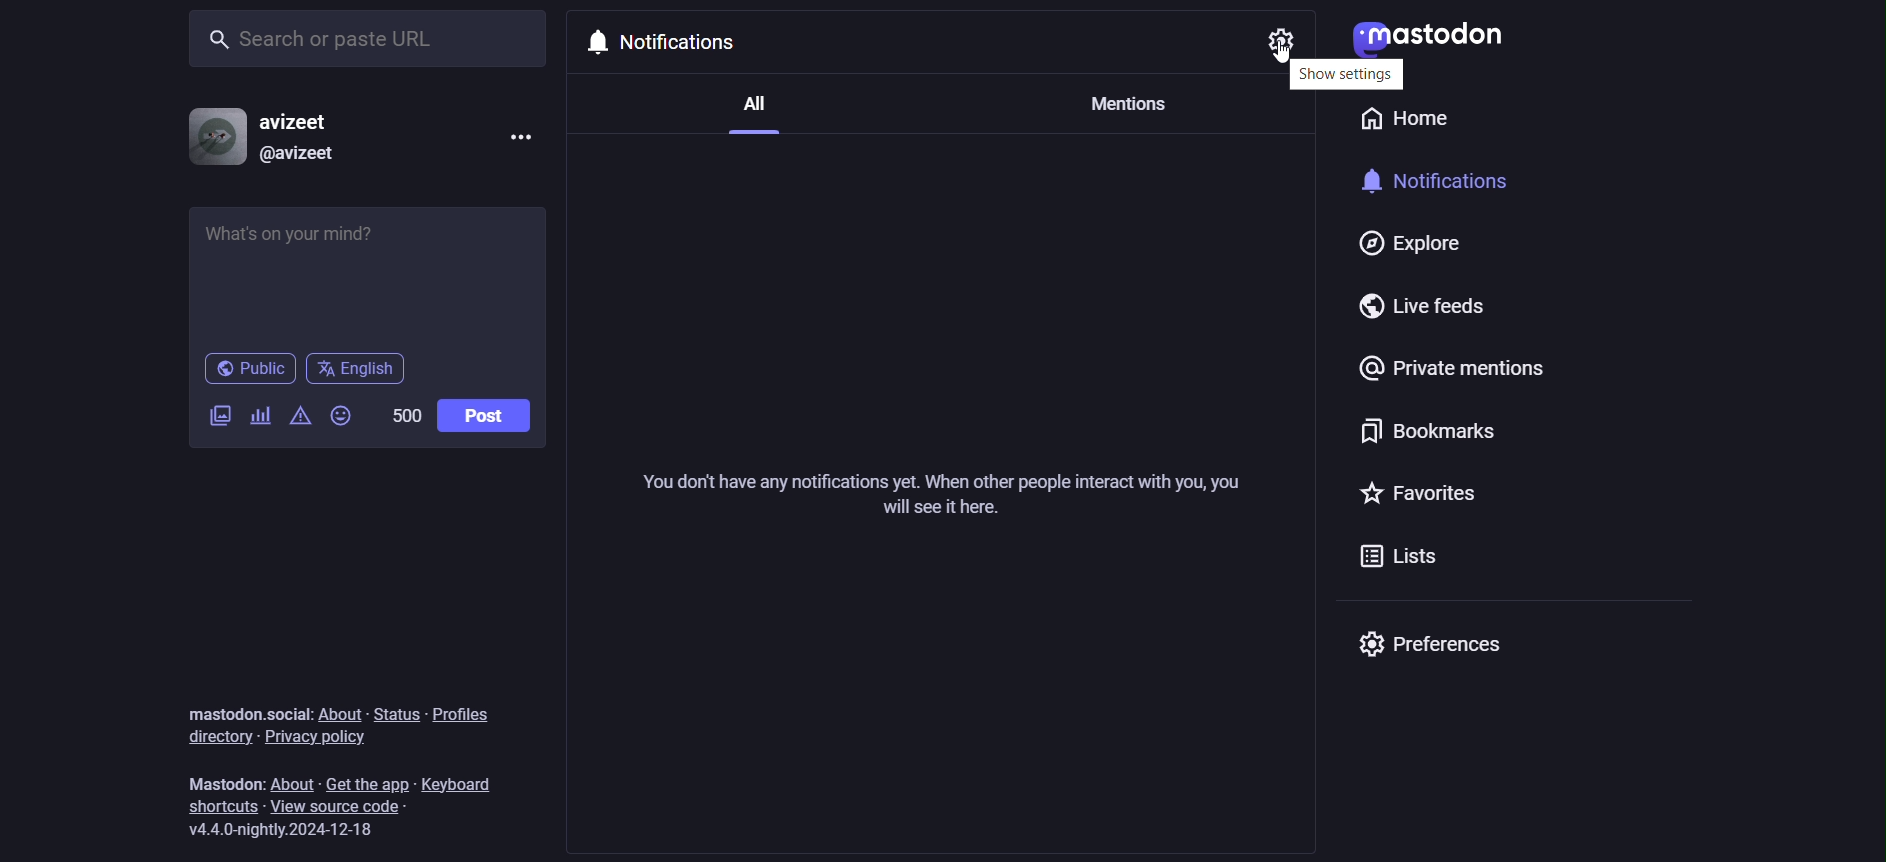 The height and width of the screenshot is (862, 1886). I want to click on view source code, so click(354, 806).